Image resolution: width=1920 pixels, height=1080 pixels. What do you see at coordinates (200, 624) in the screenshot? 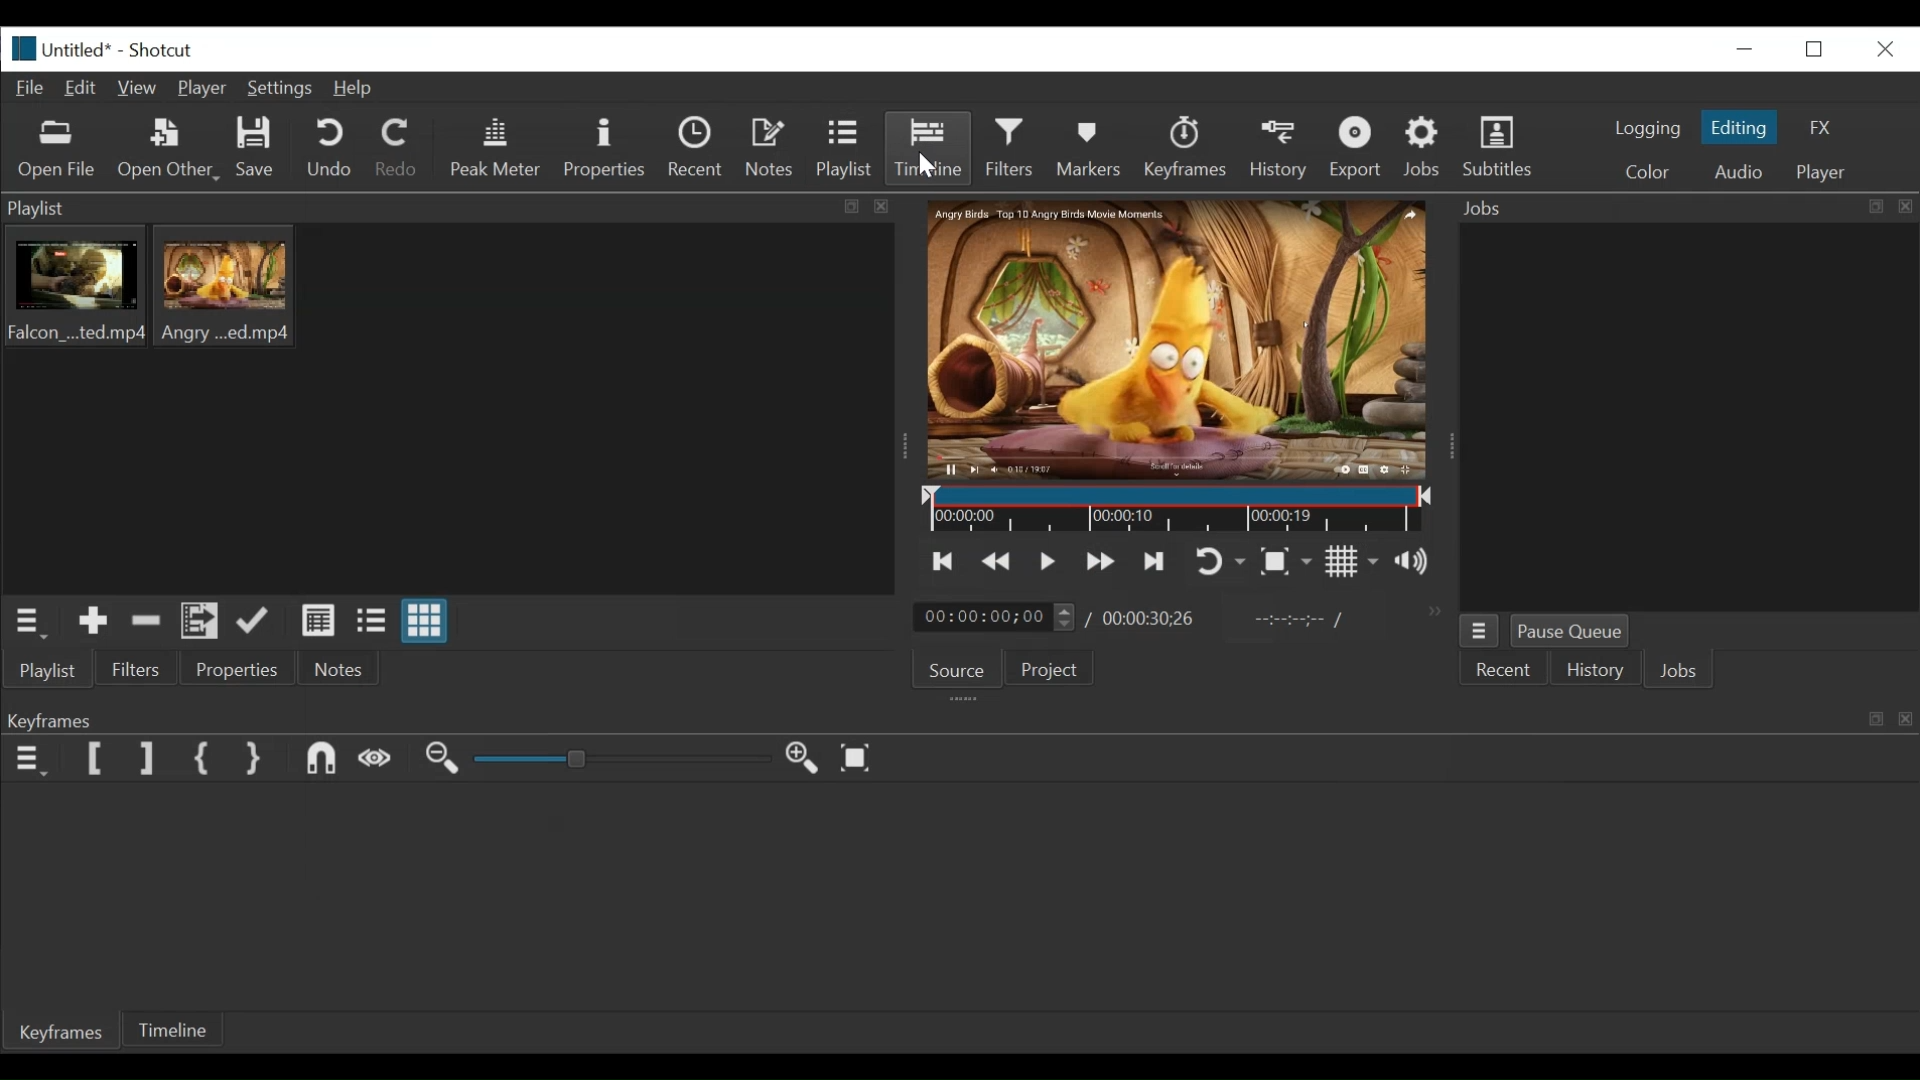
I see `Add files to playlist` at bounding box center [200, 624].